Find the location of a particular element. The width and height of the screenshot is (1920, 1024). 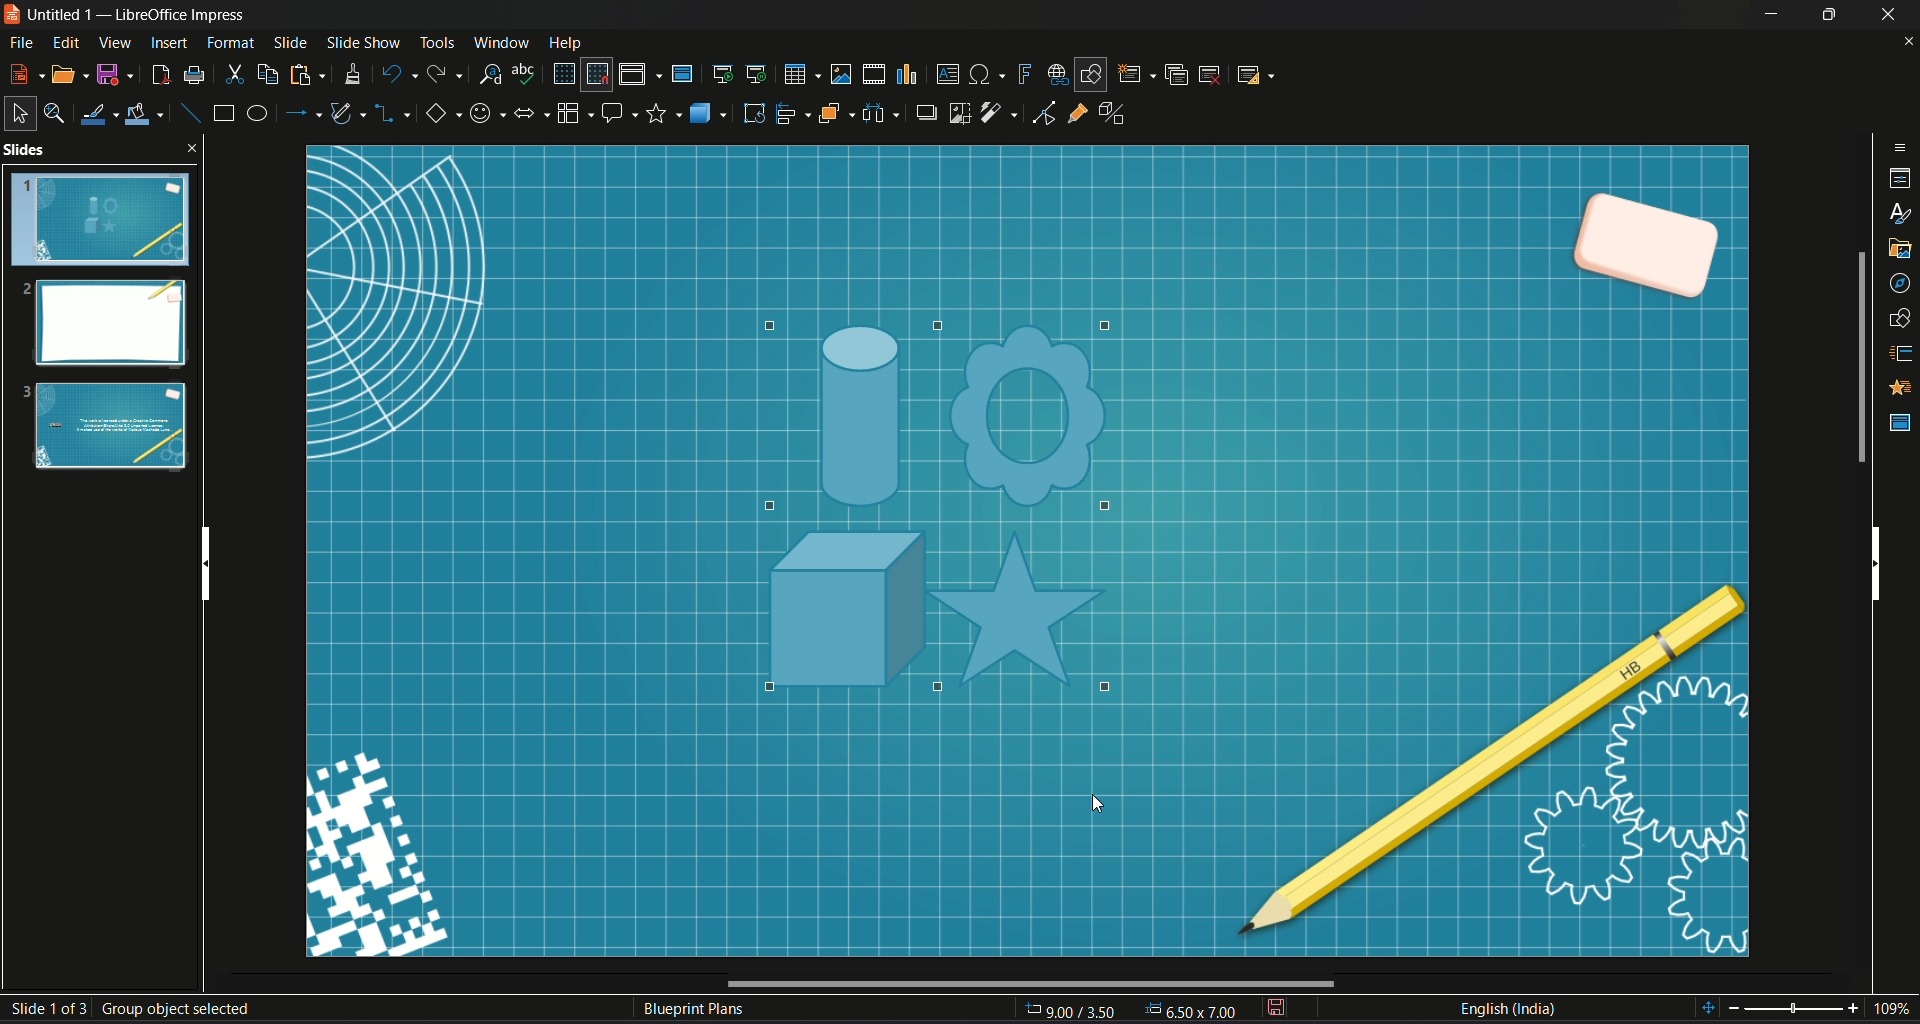

Minimize is located at coordinates (1771, 14).